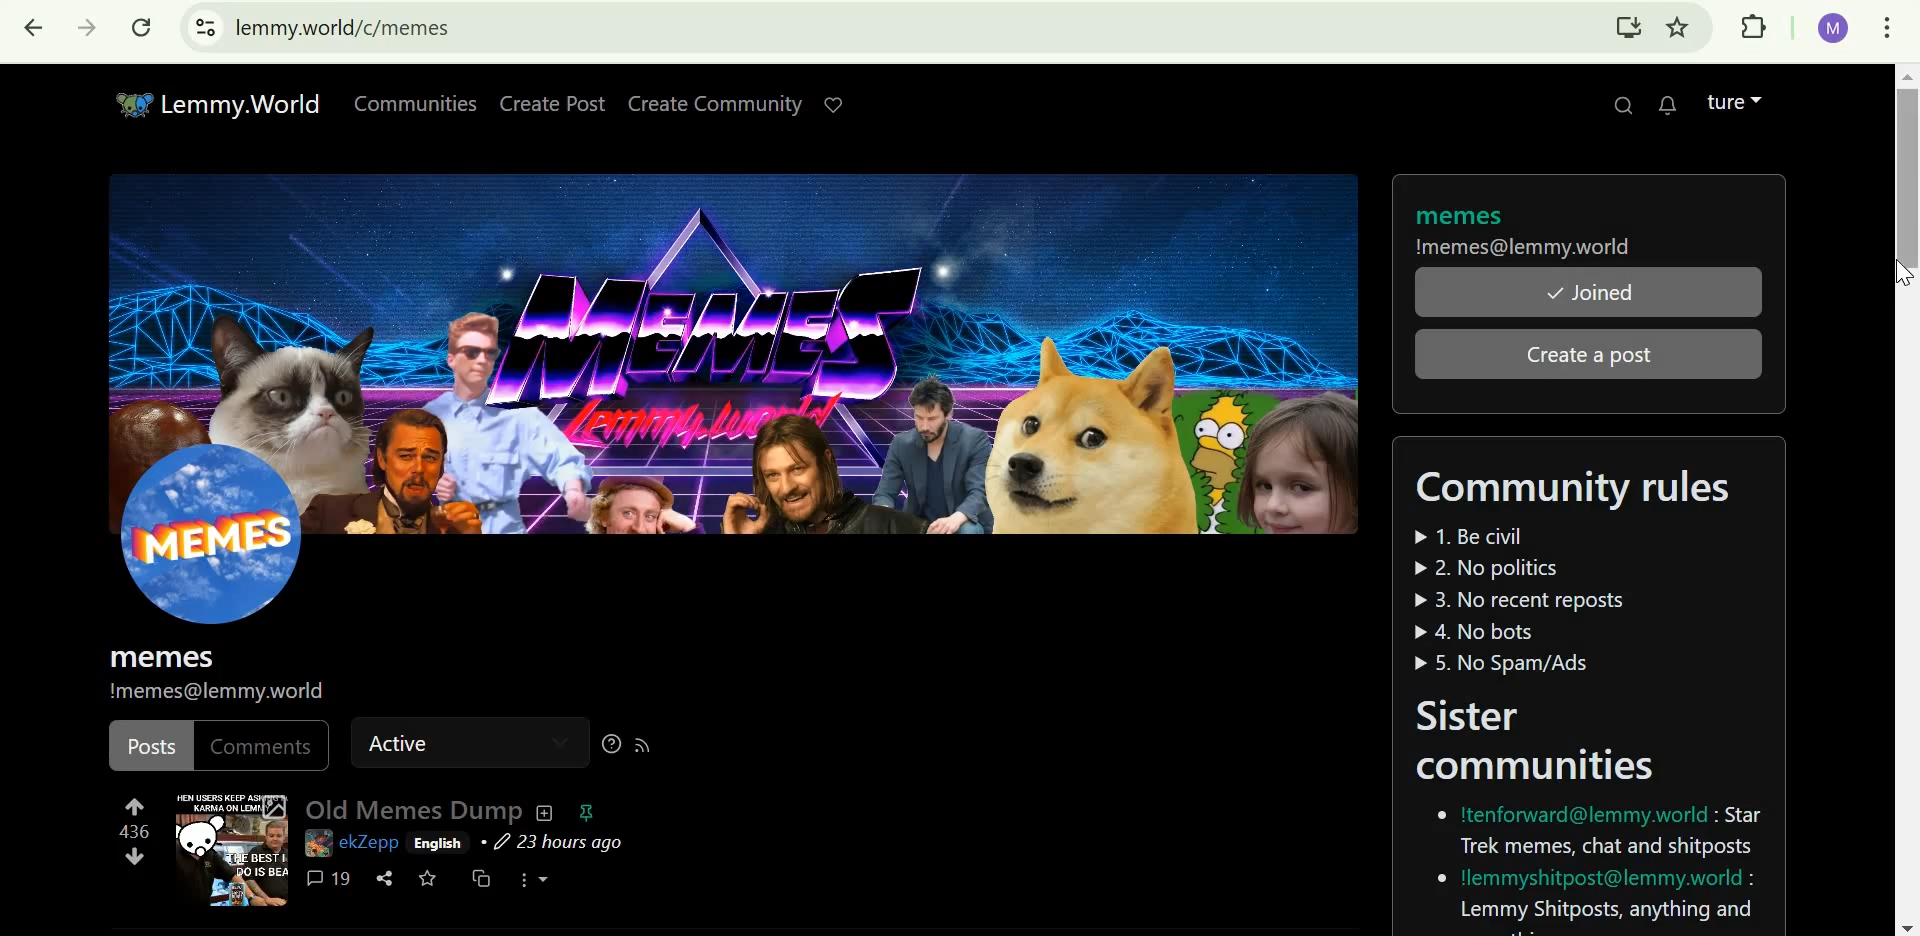 This screenshot has height=936, width=1920. What do you see at coordinates (1668, 104) in the screenshot?
I see `0 unread messages` at bounding box center [1668, 104].